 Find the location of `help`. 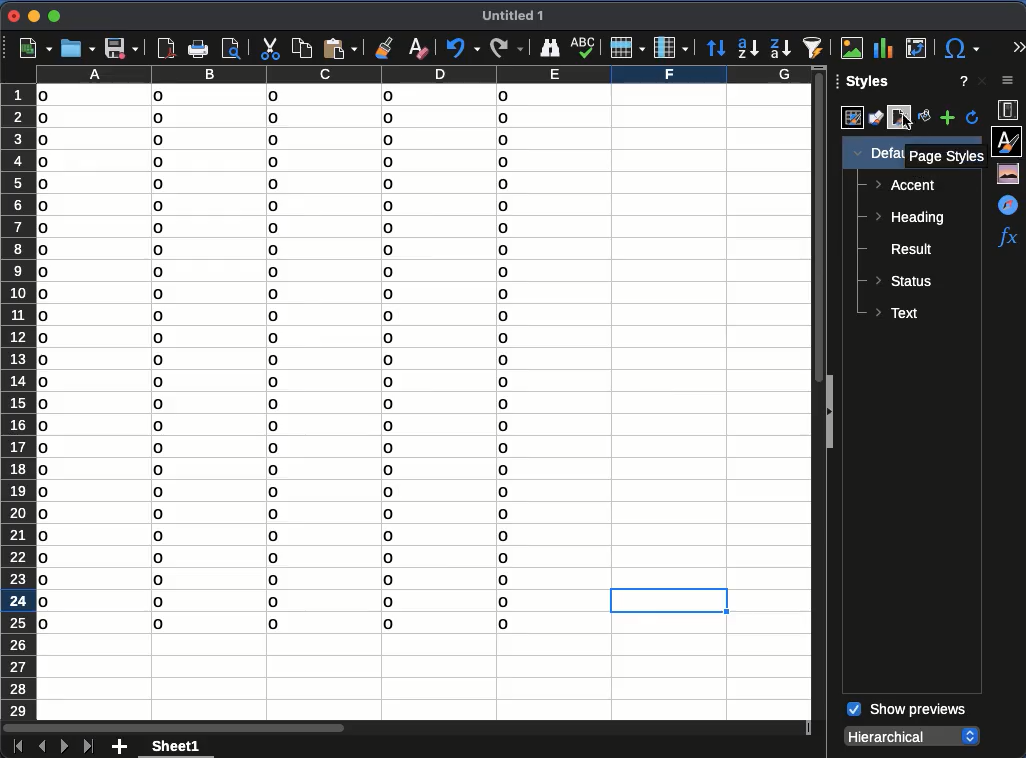

help is located at coordinates (961, 81).